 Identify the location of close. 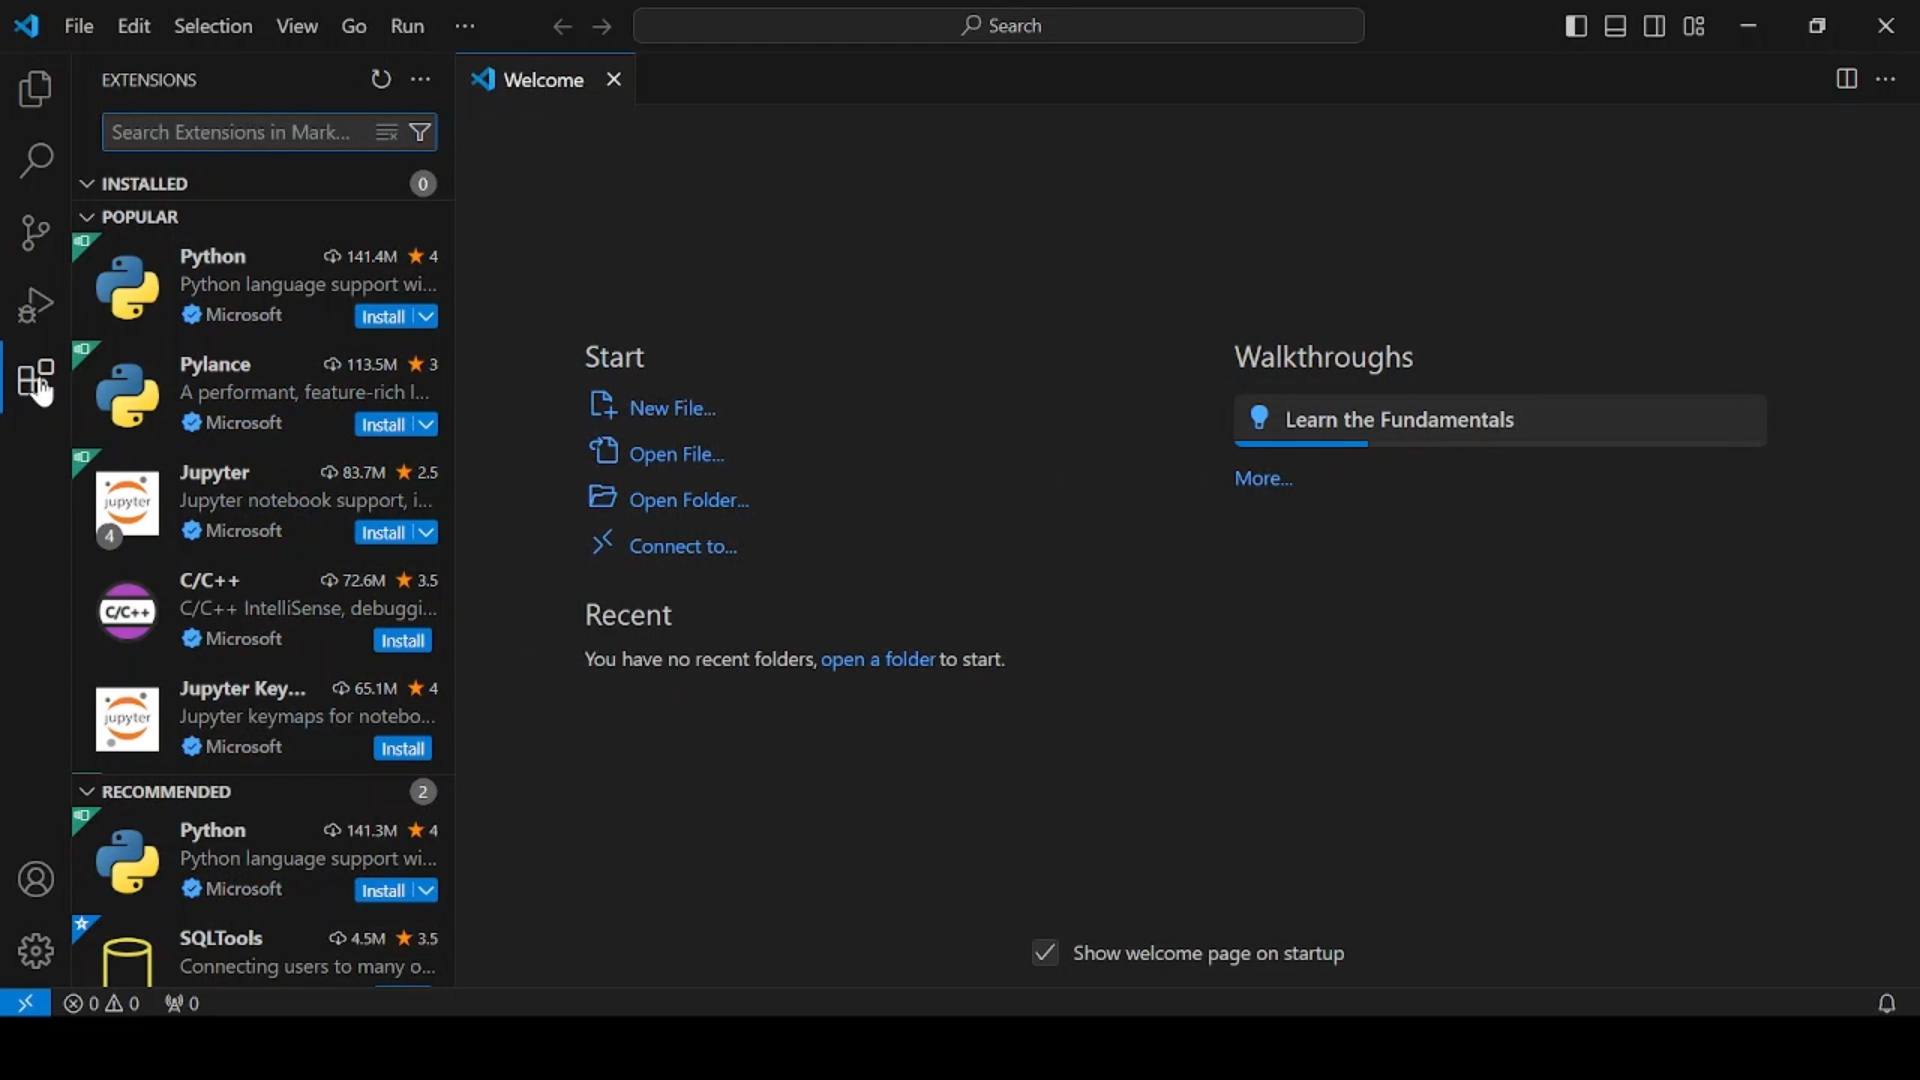
(1885, 26).